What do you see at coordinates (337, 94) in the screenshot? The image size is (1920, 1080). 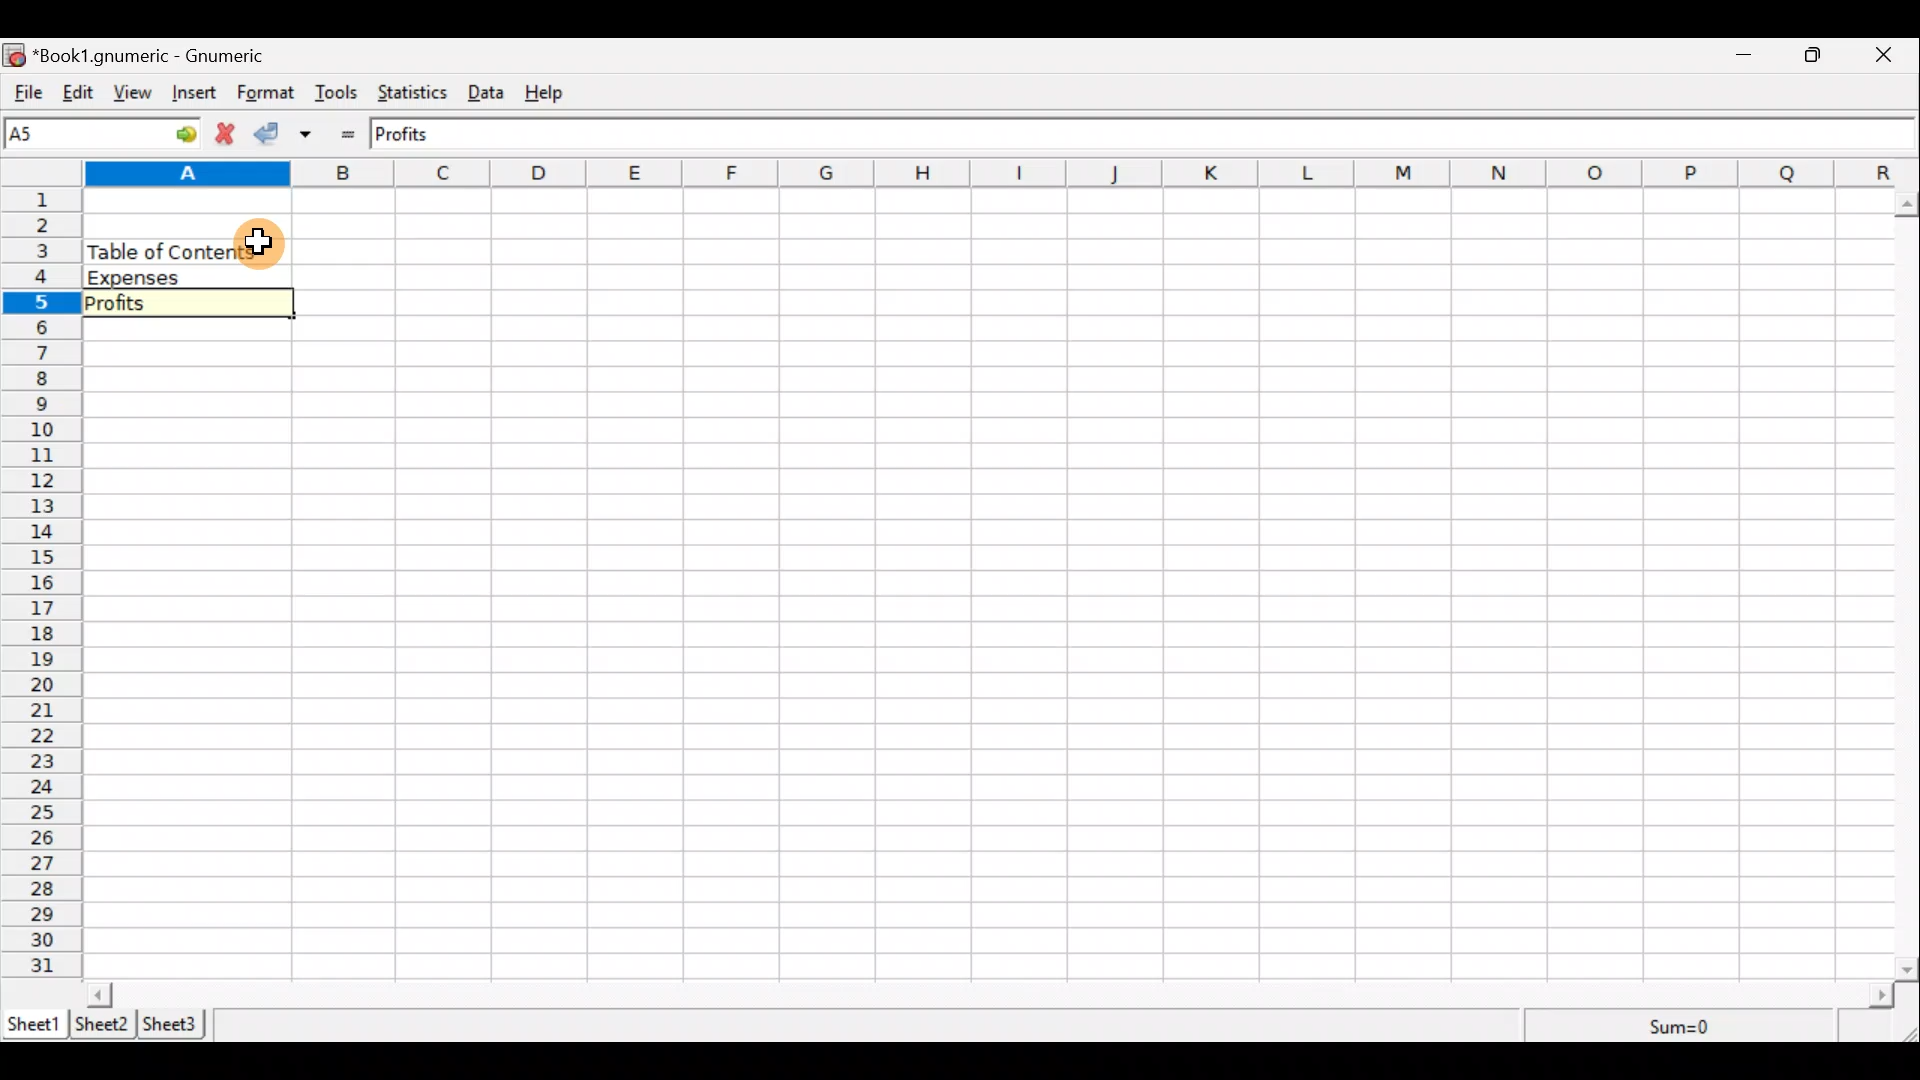 I see `Tools` at bounding box center [337, 94].